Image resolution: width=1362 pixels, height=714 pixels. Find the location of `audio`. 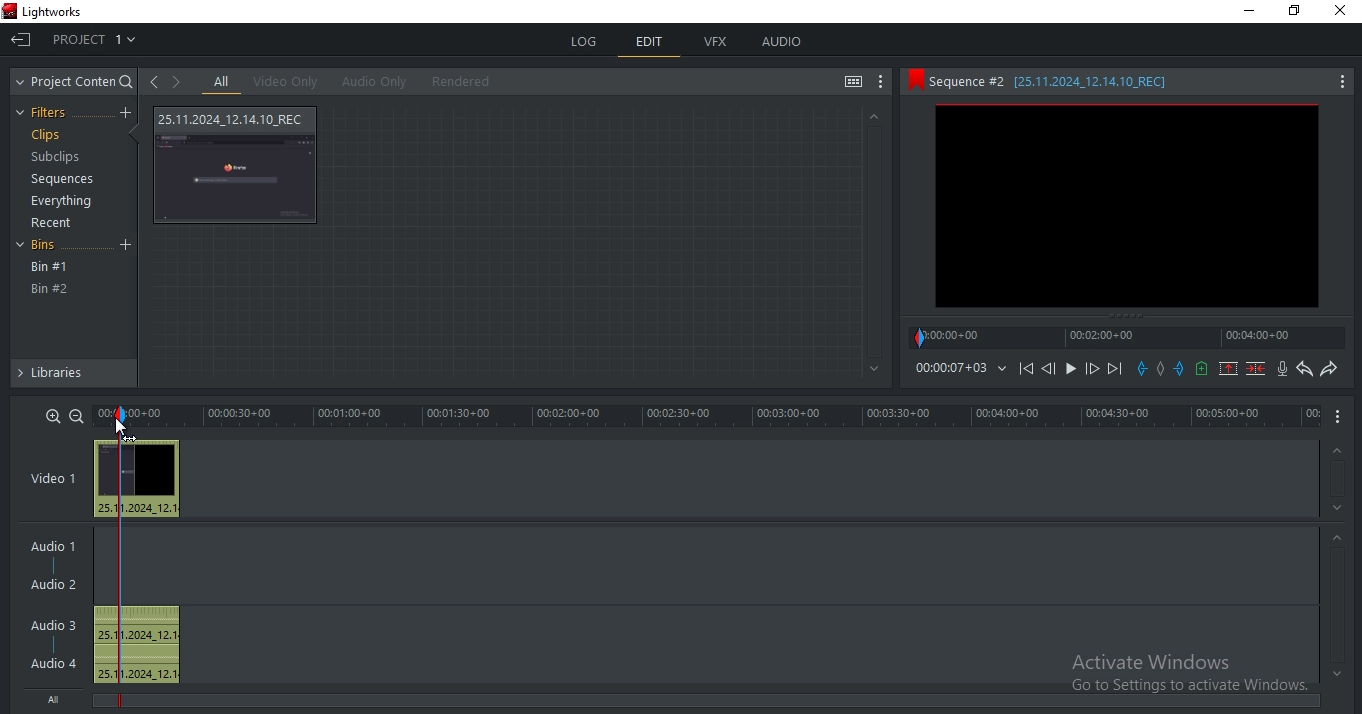

audio is located at coordinates (782, 43).